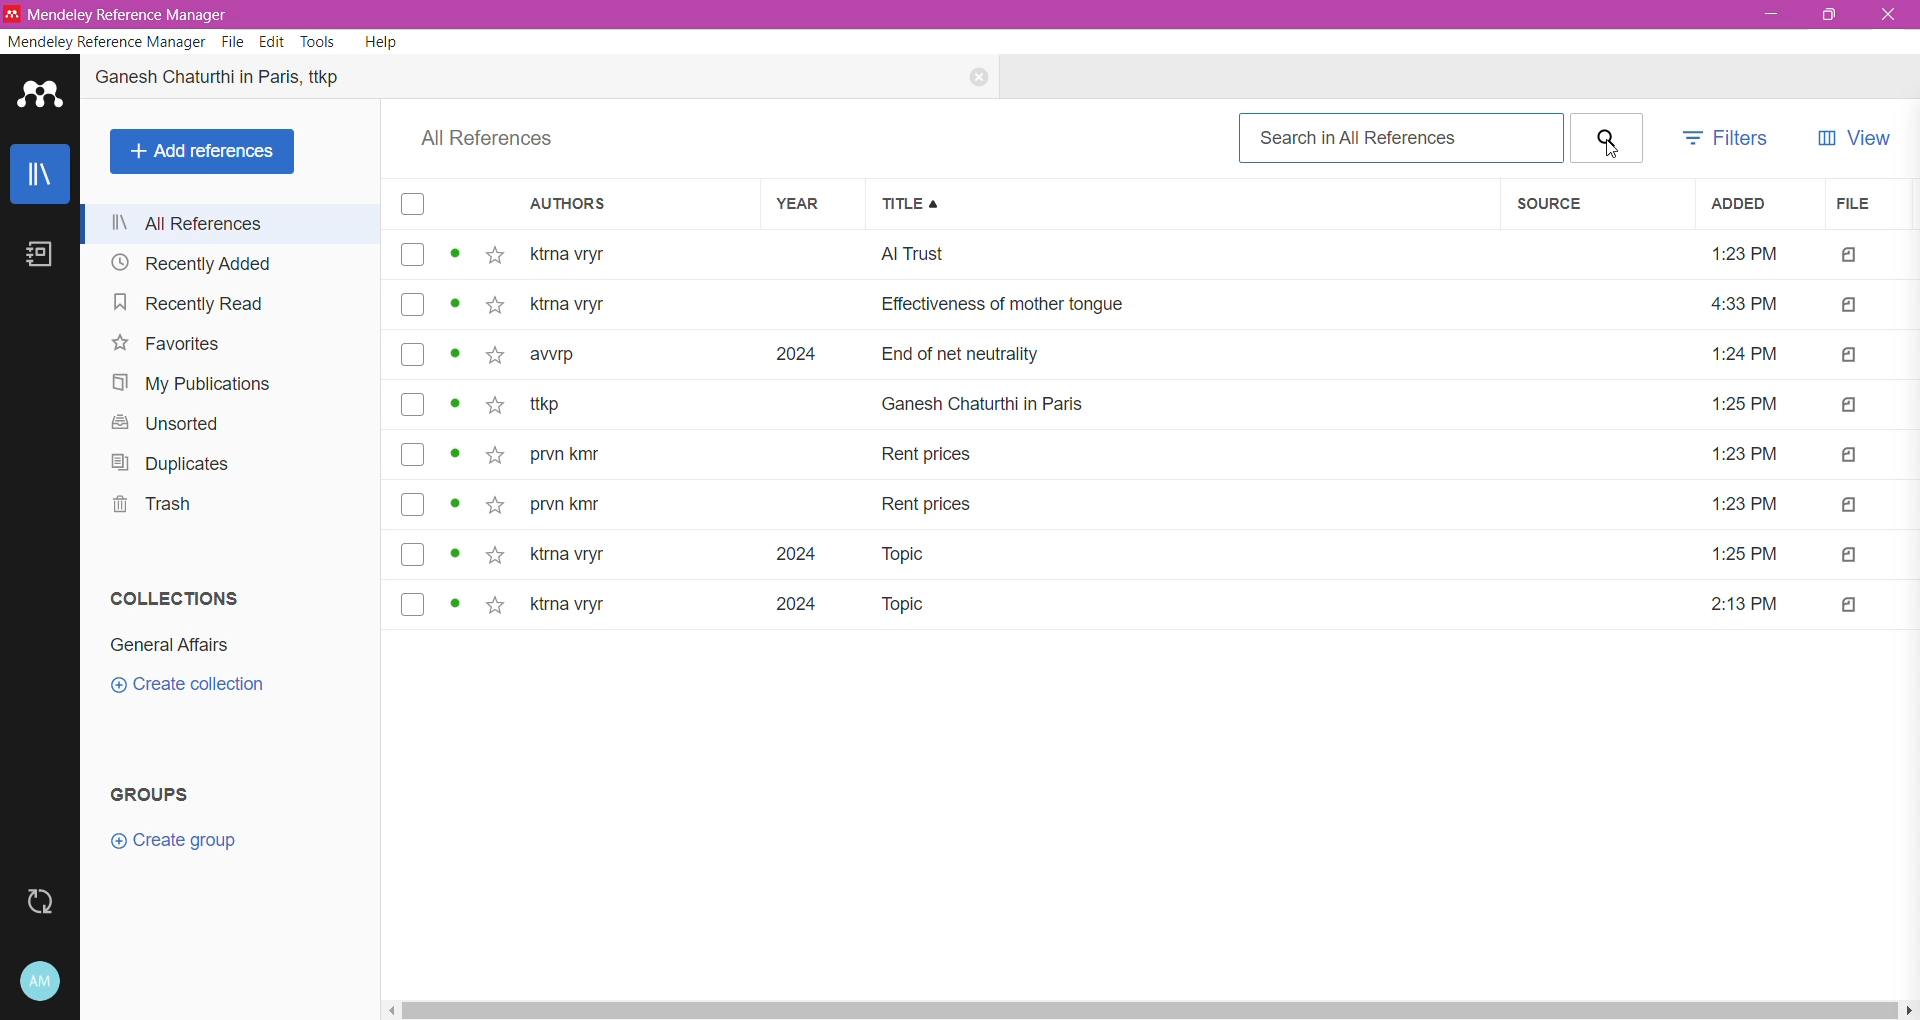 The height and width of the screenshot is (1020, 1920). I want to click on Last Sync, so click(39, 903).